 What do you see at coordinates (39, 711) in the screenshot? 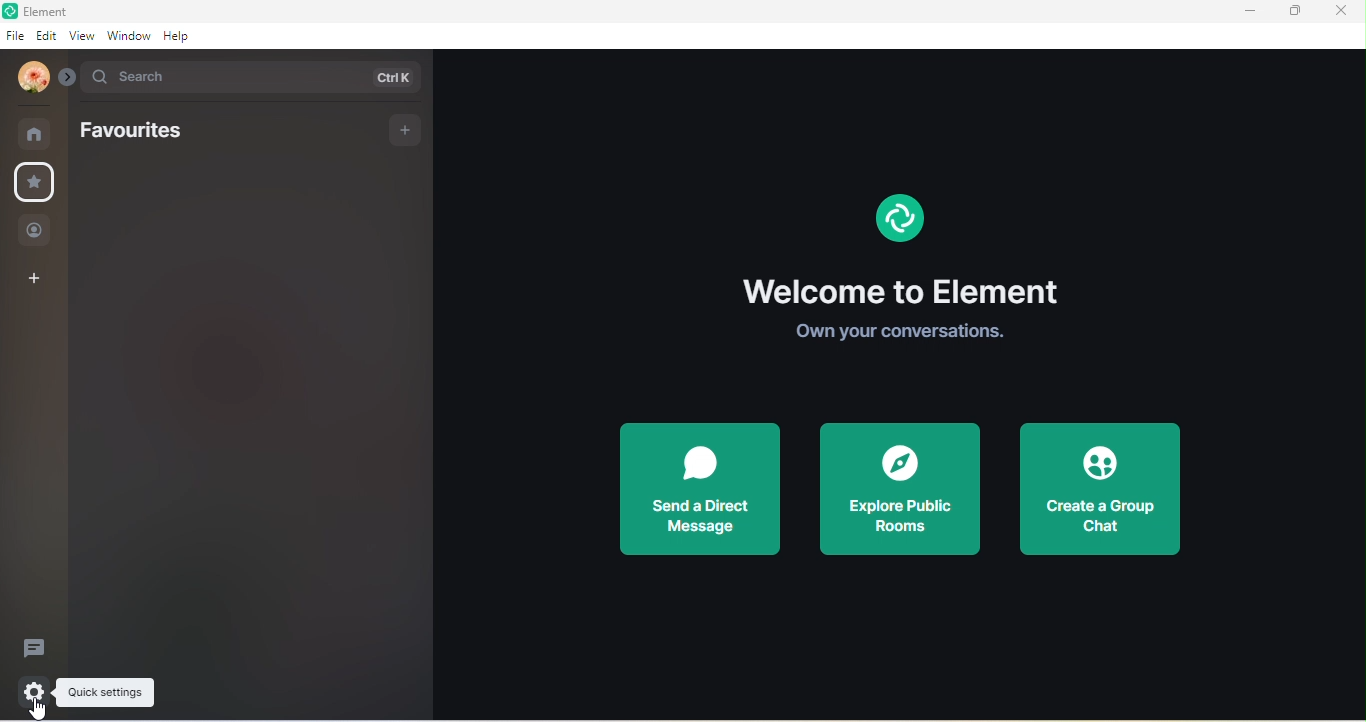
I see `cursor` at bounding box center [39, 711].